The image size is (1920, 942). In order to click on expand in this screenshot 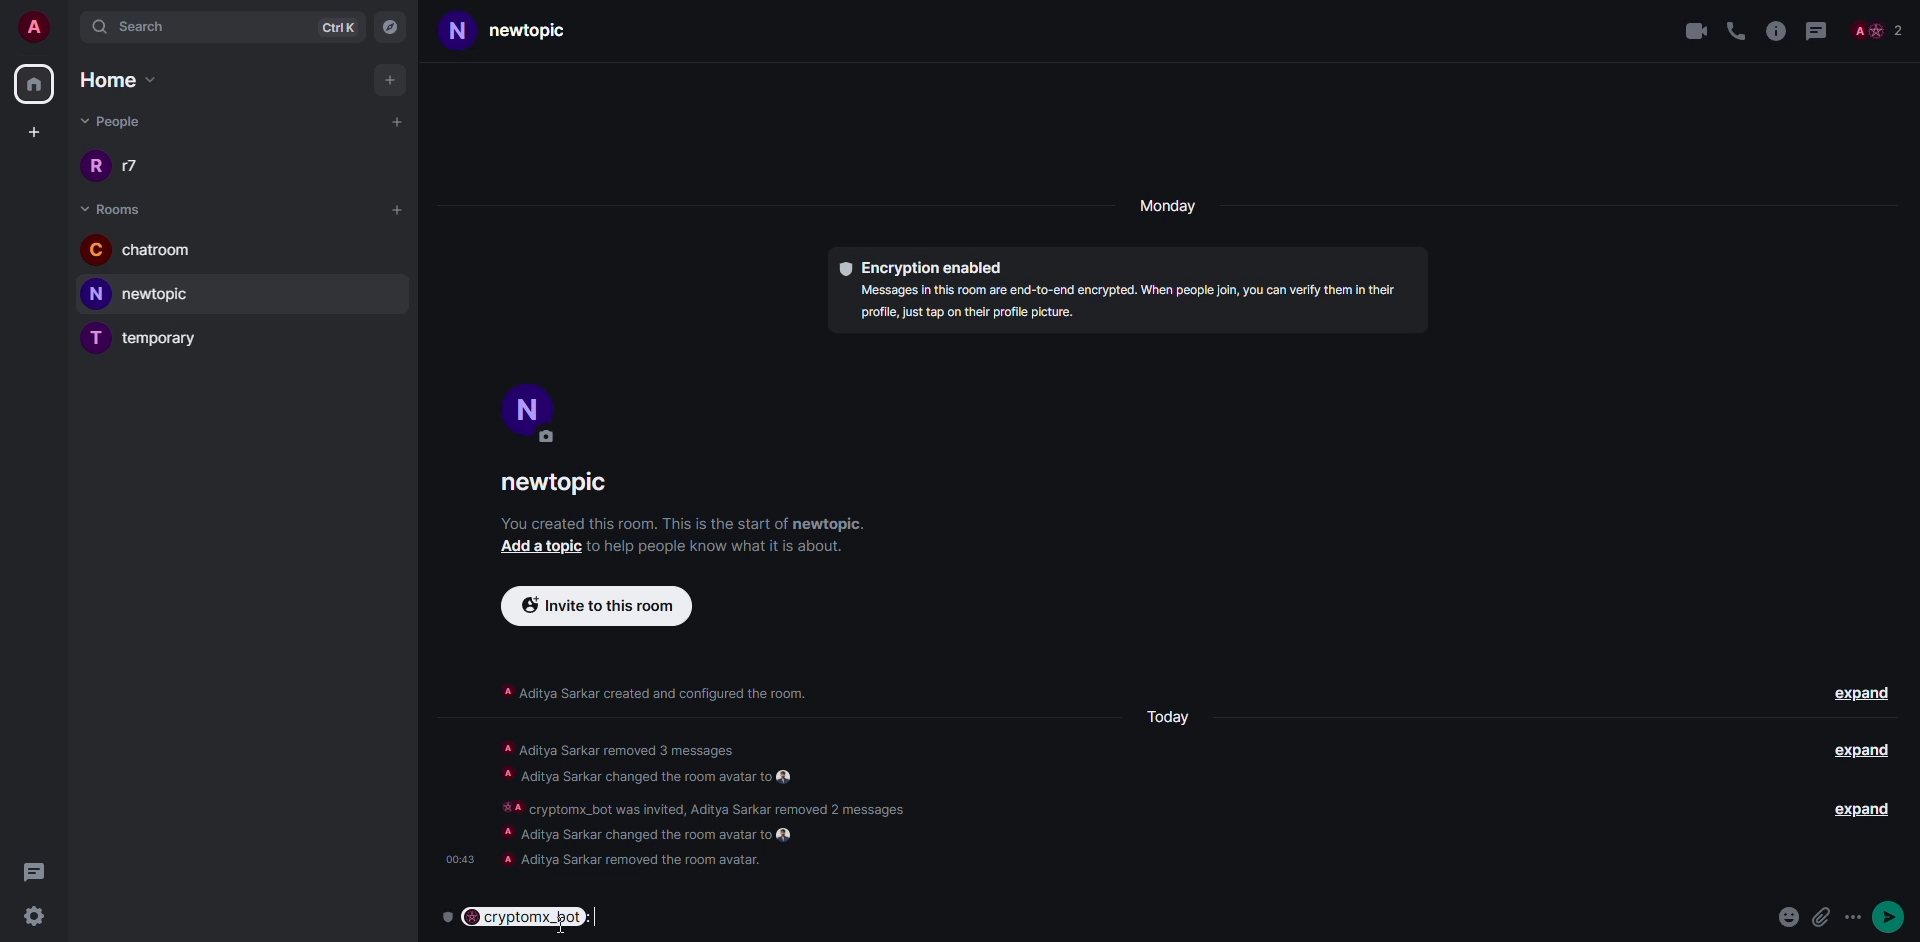, I will do `click(1850, 810)`.